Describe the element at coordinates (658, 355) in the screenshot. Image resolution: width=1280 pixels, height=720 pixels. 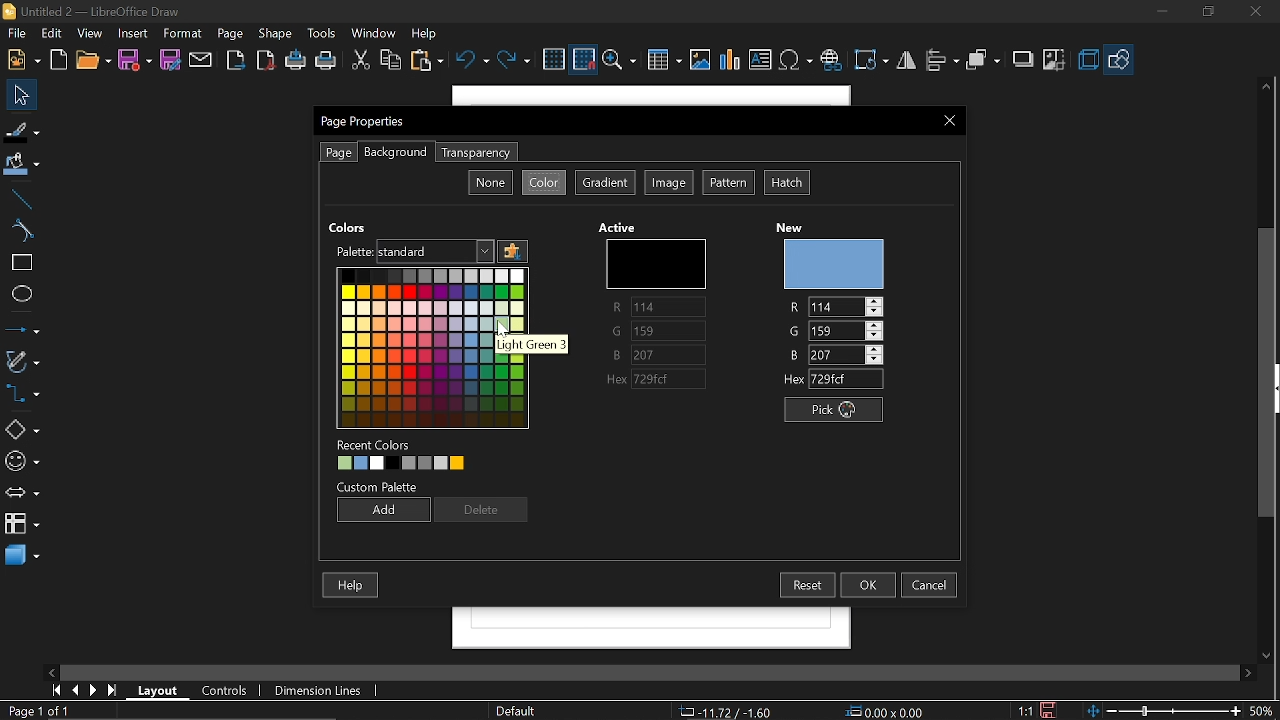
I see `B` at that location.